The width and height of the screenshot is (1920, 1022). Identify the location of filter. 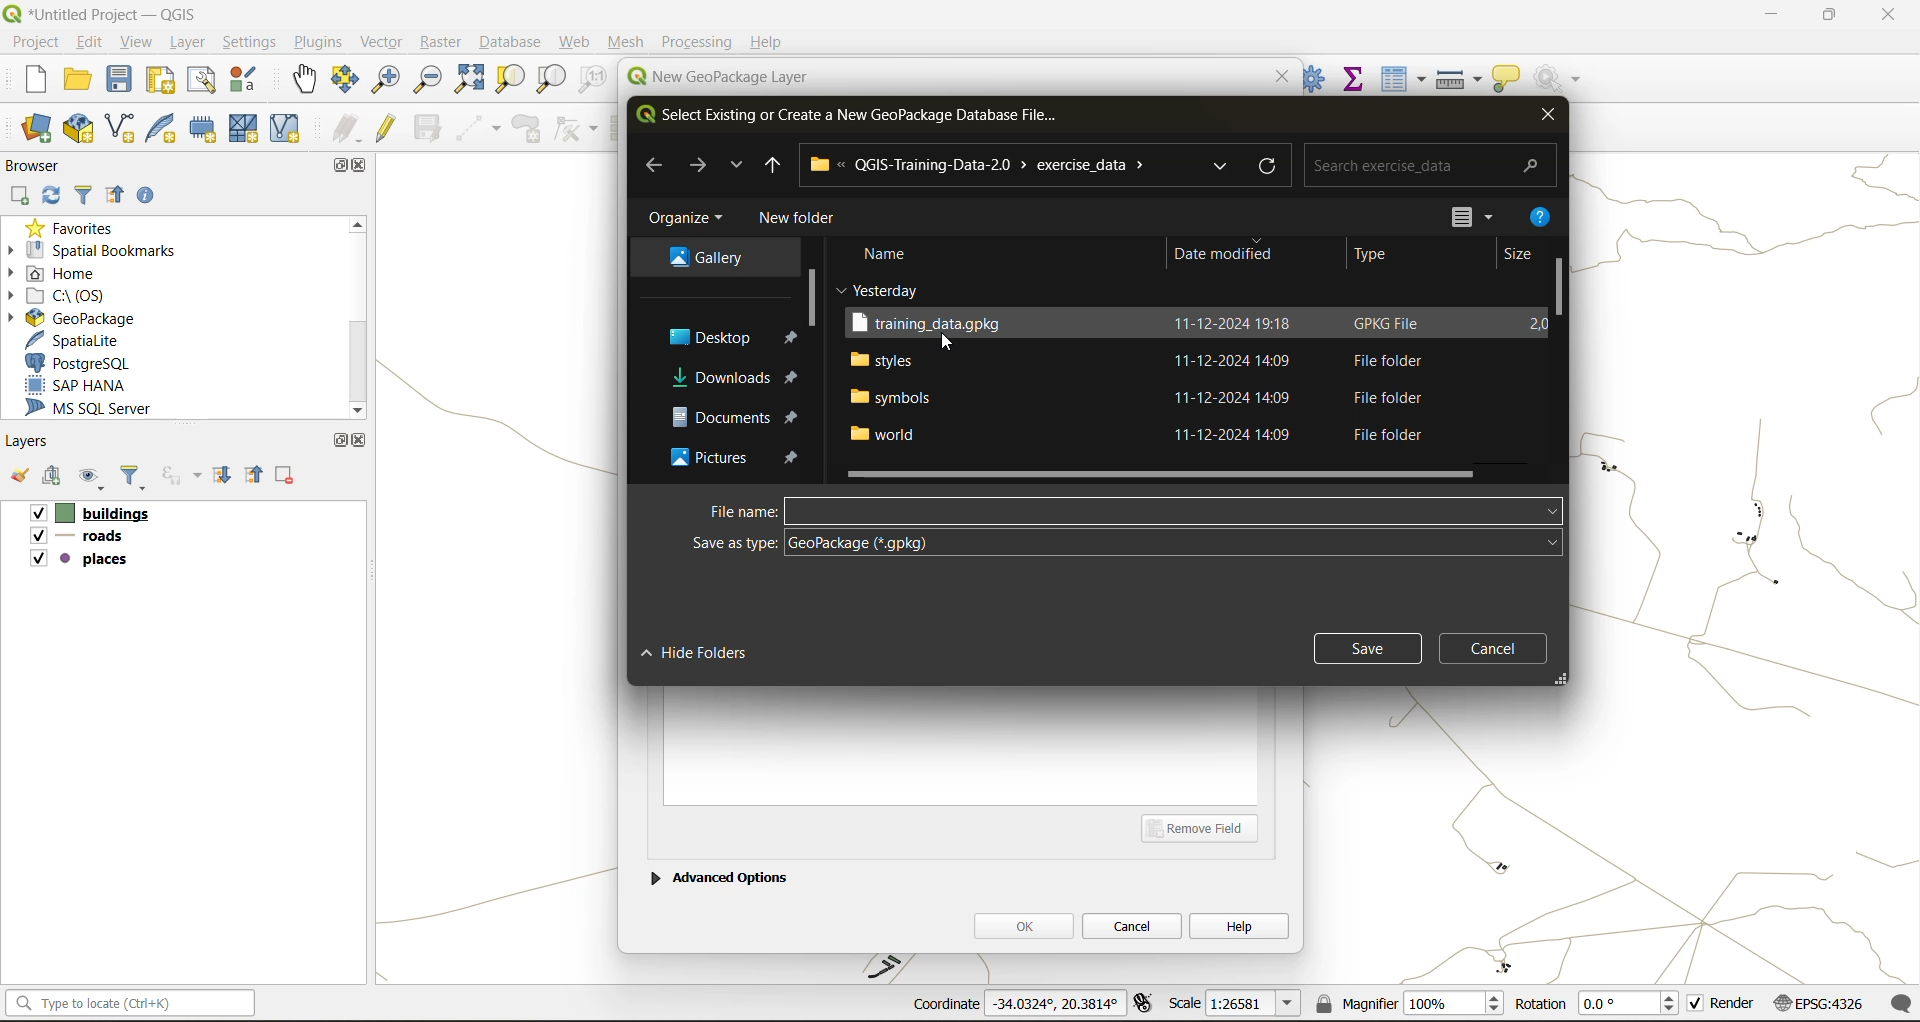
(137, 479).